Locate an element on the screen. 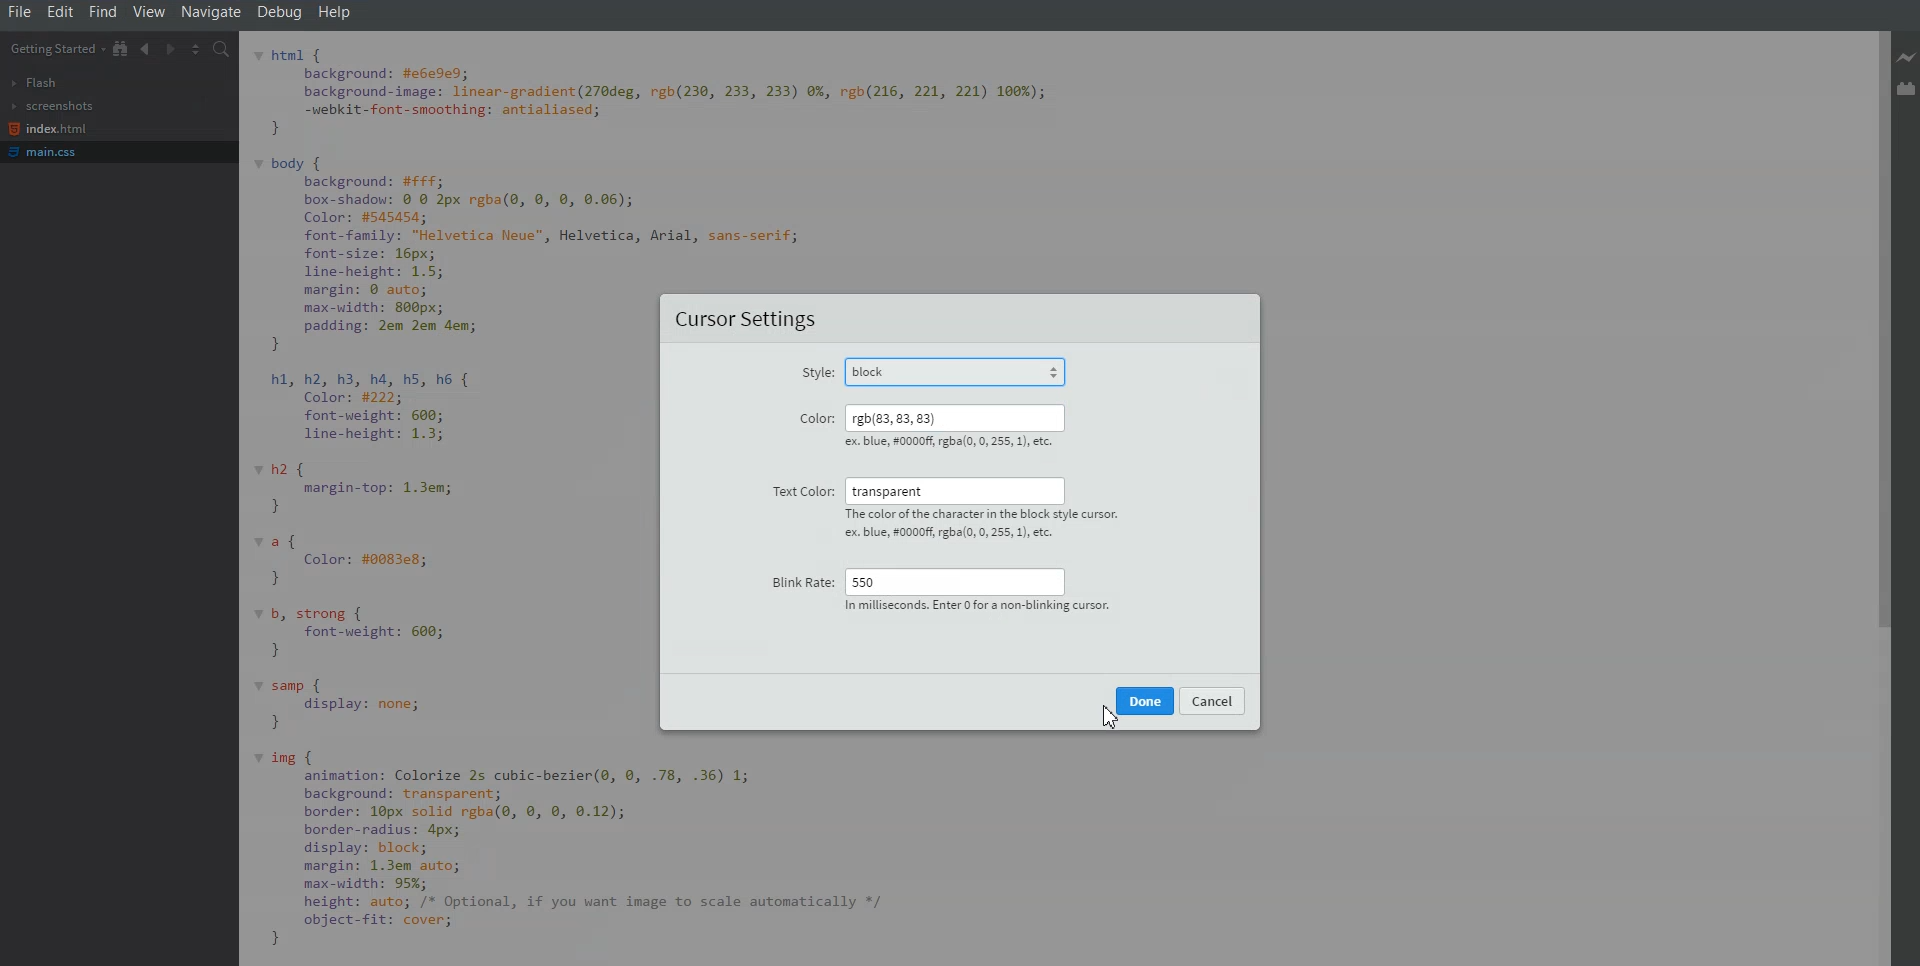 Image resolution: width=1920 pixels, height=966 pixels. Done is located at coordinates (1145, 700).